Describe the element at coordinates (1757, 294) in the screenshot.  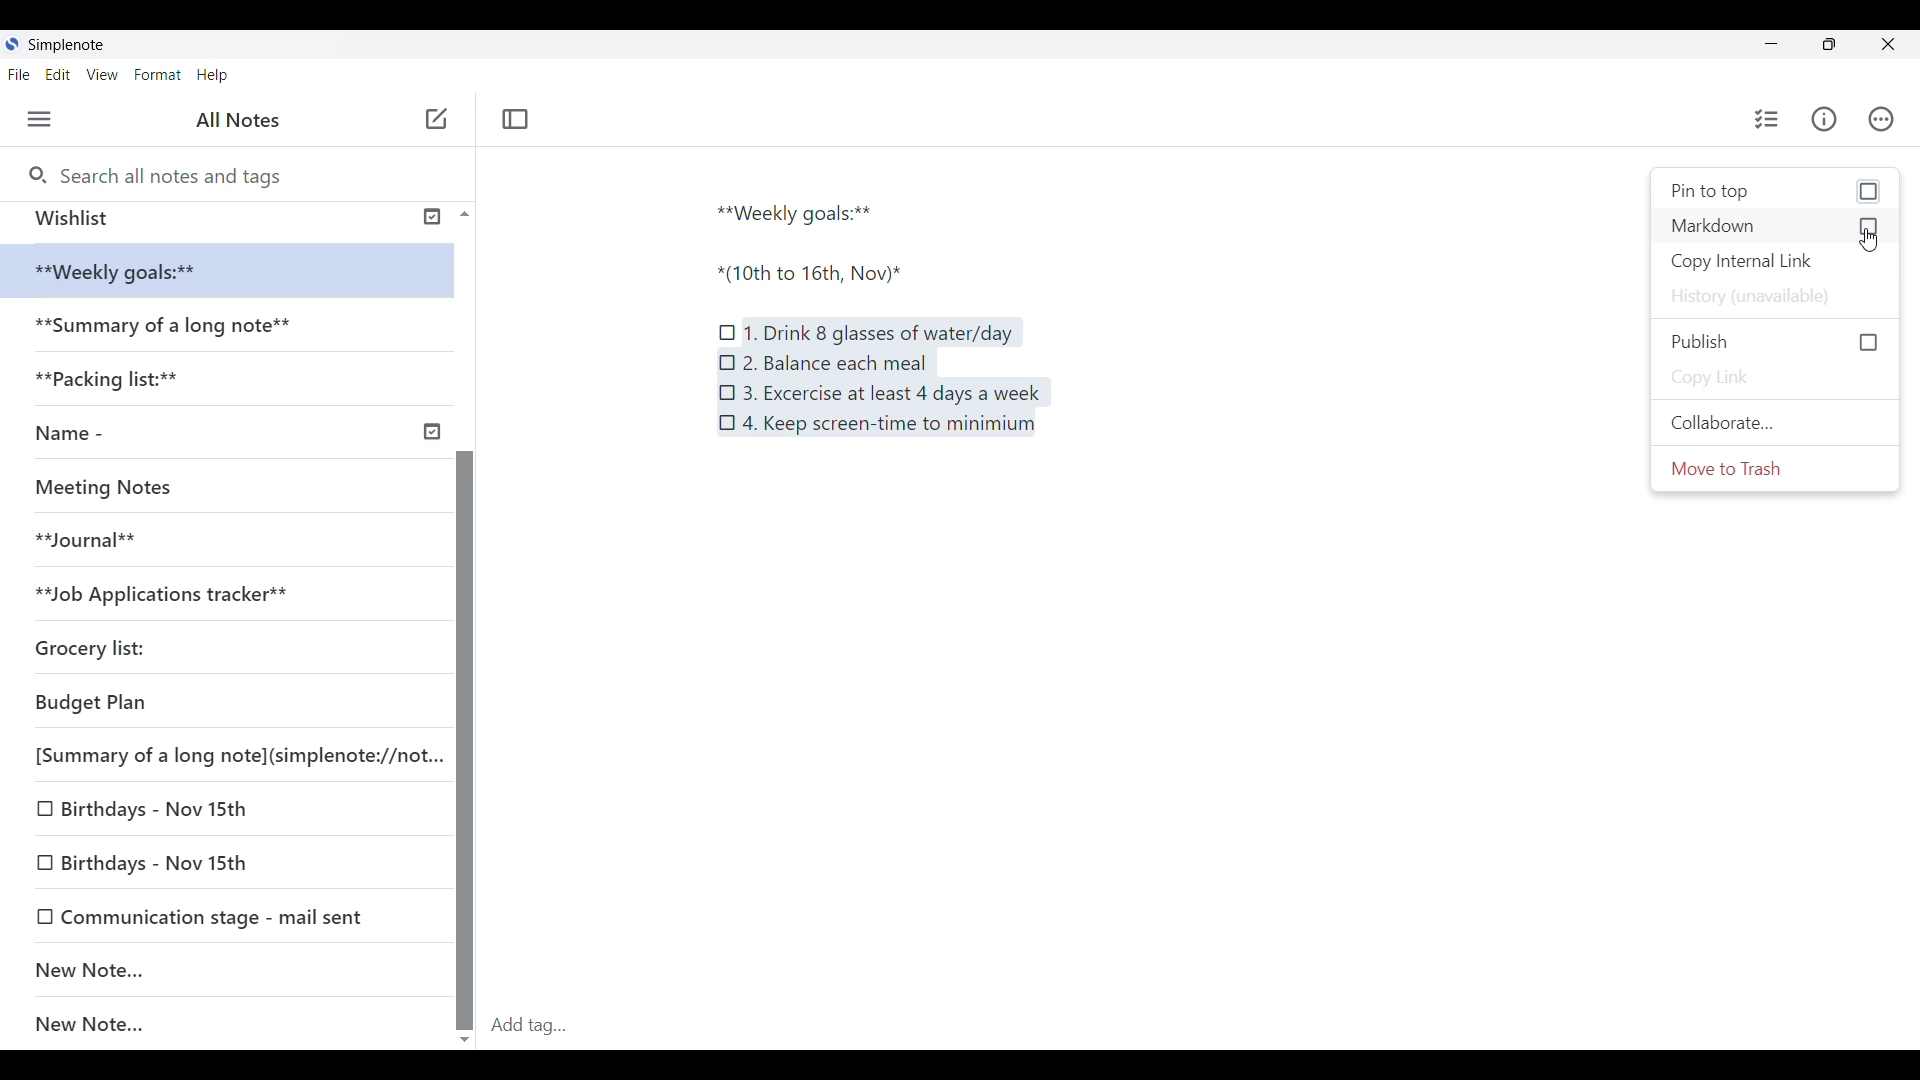
I see `History (unavailable)` at that location.